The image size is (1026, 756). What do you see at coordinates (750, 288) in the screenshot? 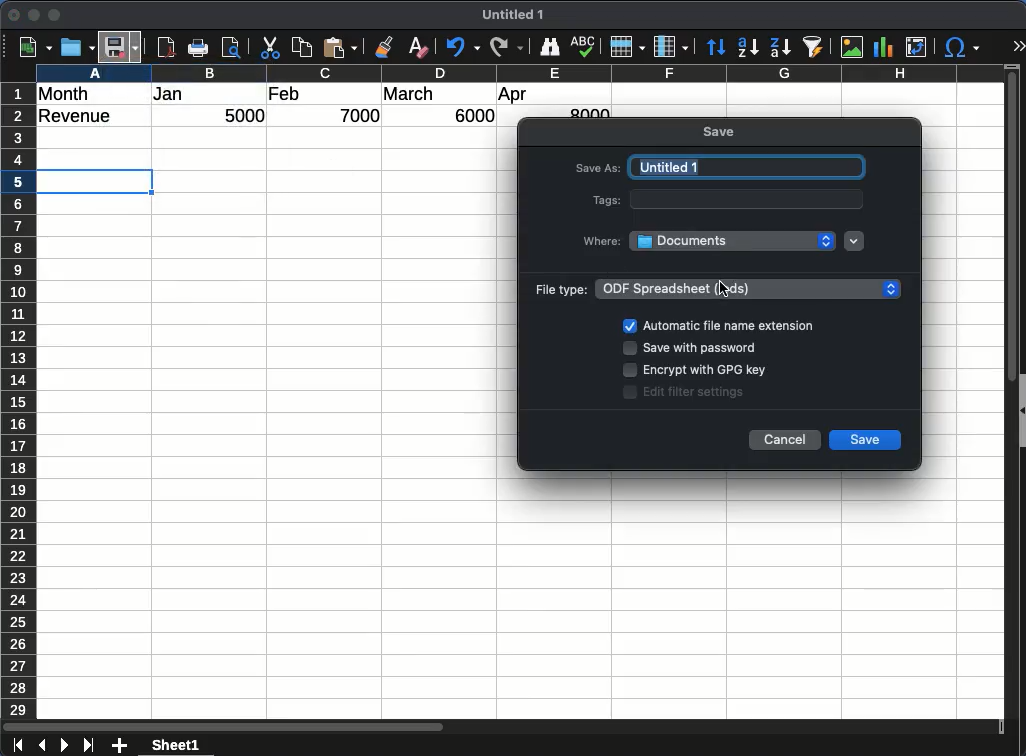
I see `ODF Spreadsheet (.ods)` at bounding box center [750, 288].